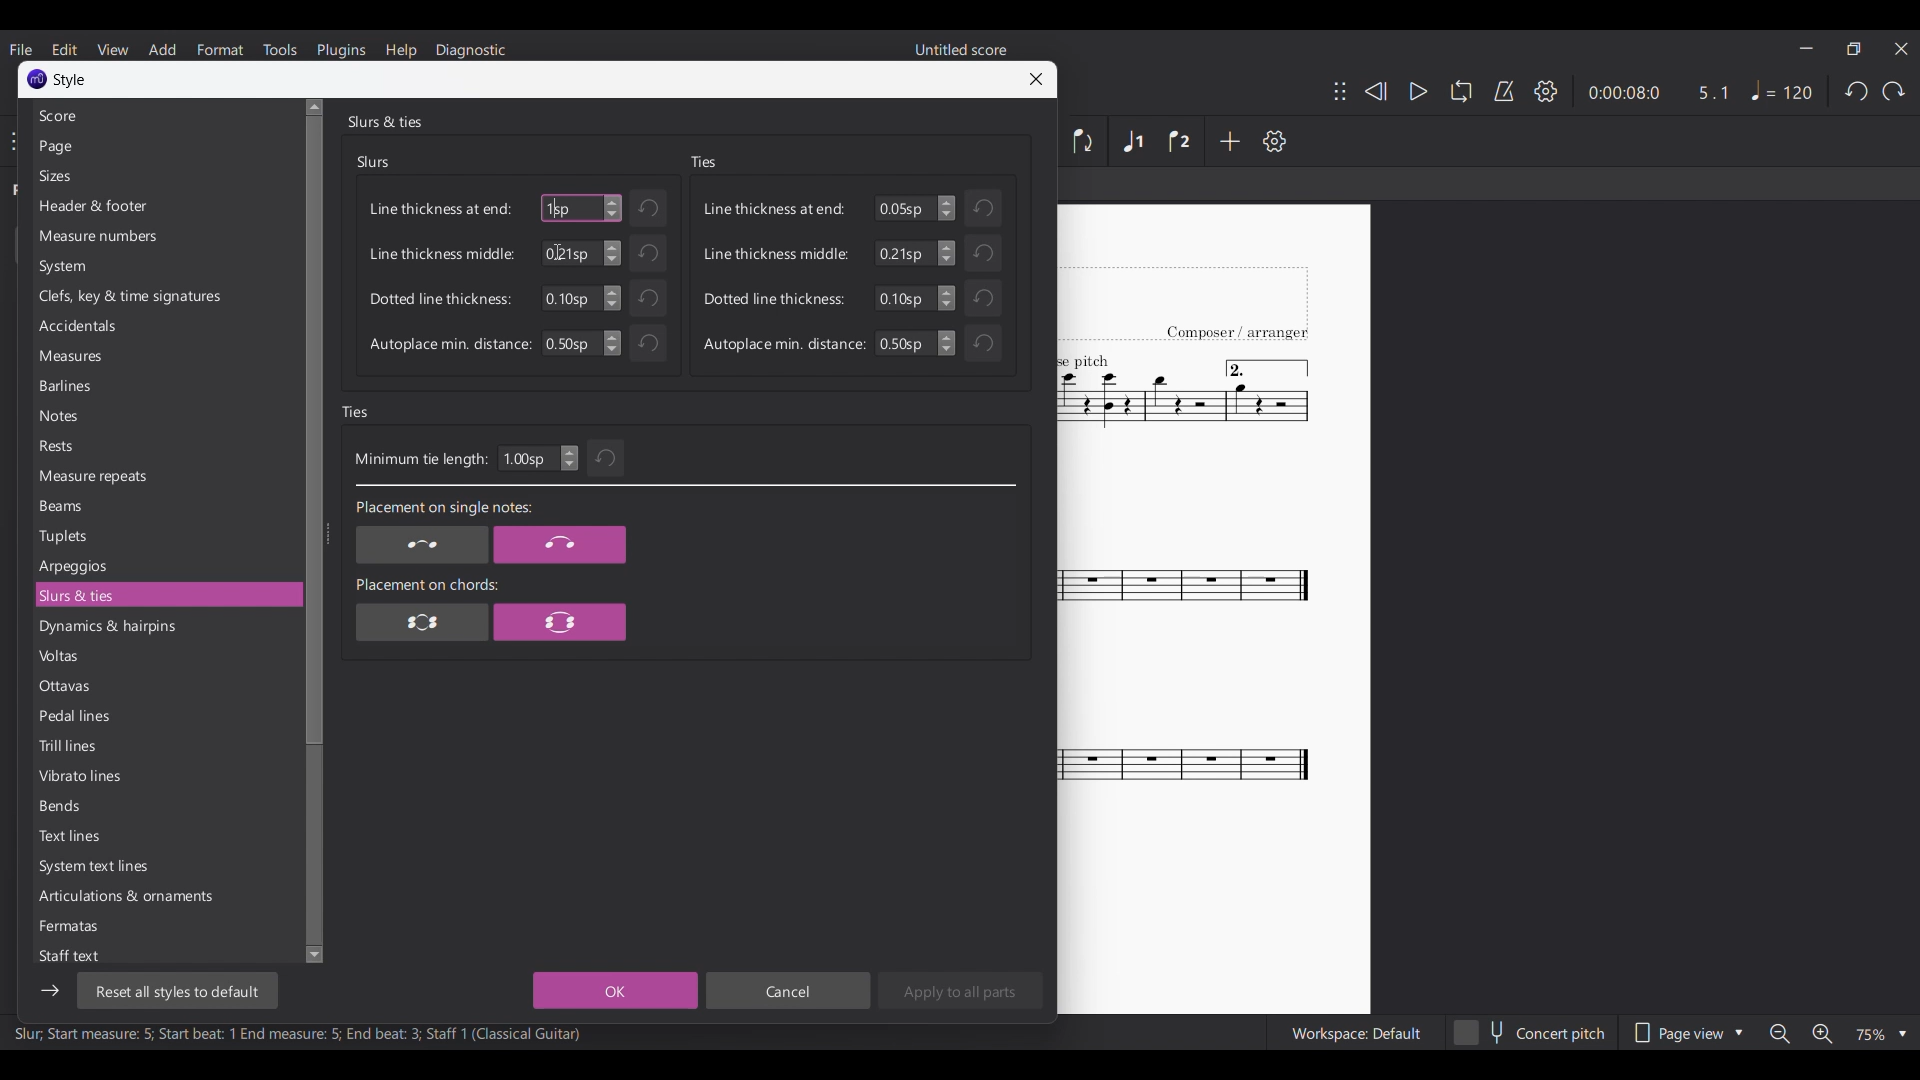  Describe the element at coordinates (165, 476) in the screenshot. I see `Measure repeats` at that location.